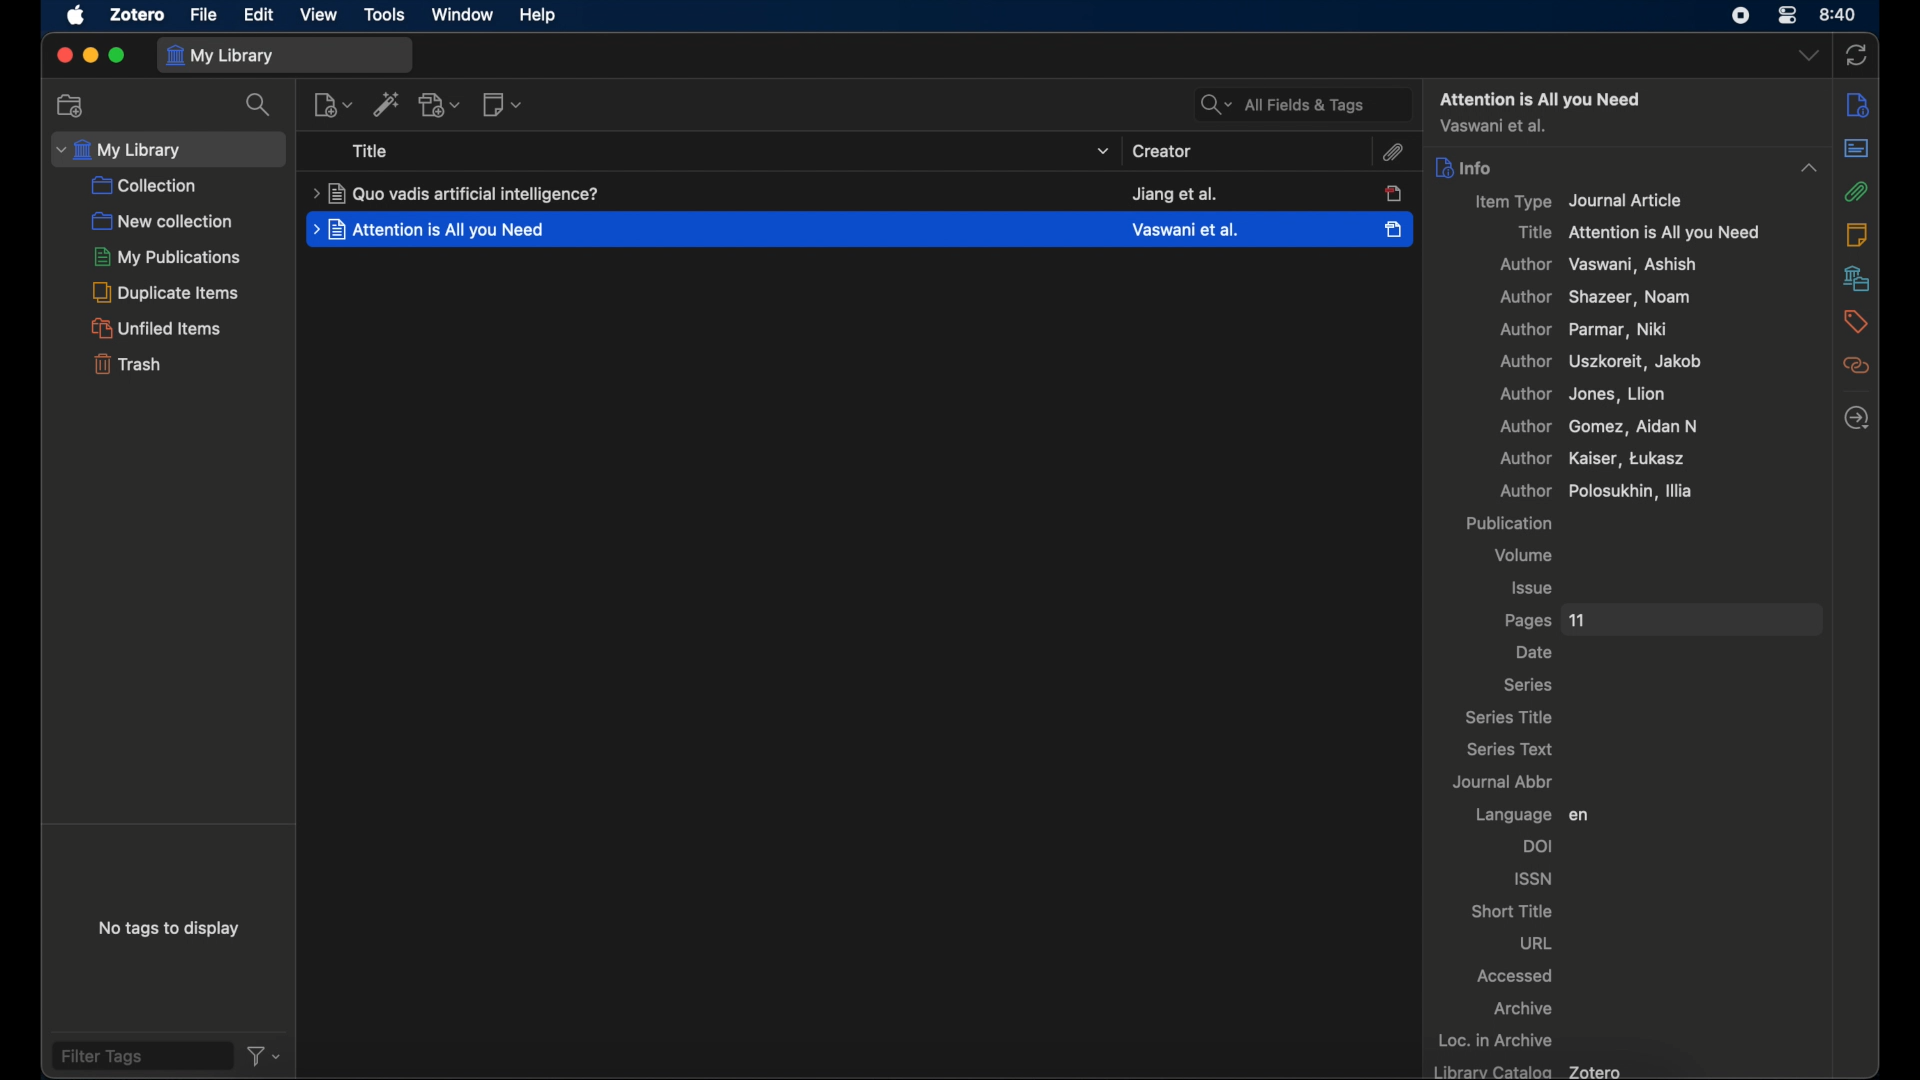 This screenshot has width=1920, height=1080. I want to click on short title, so click(1513, 911).